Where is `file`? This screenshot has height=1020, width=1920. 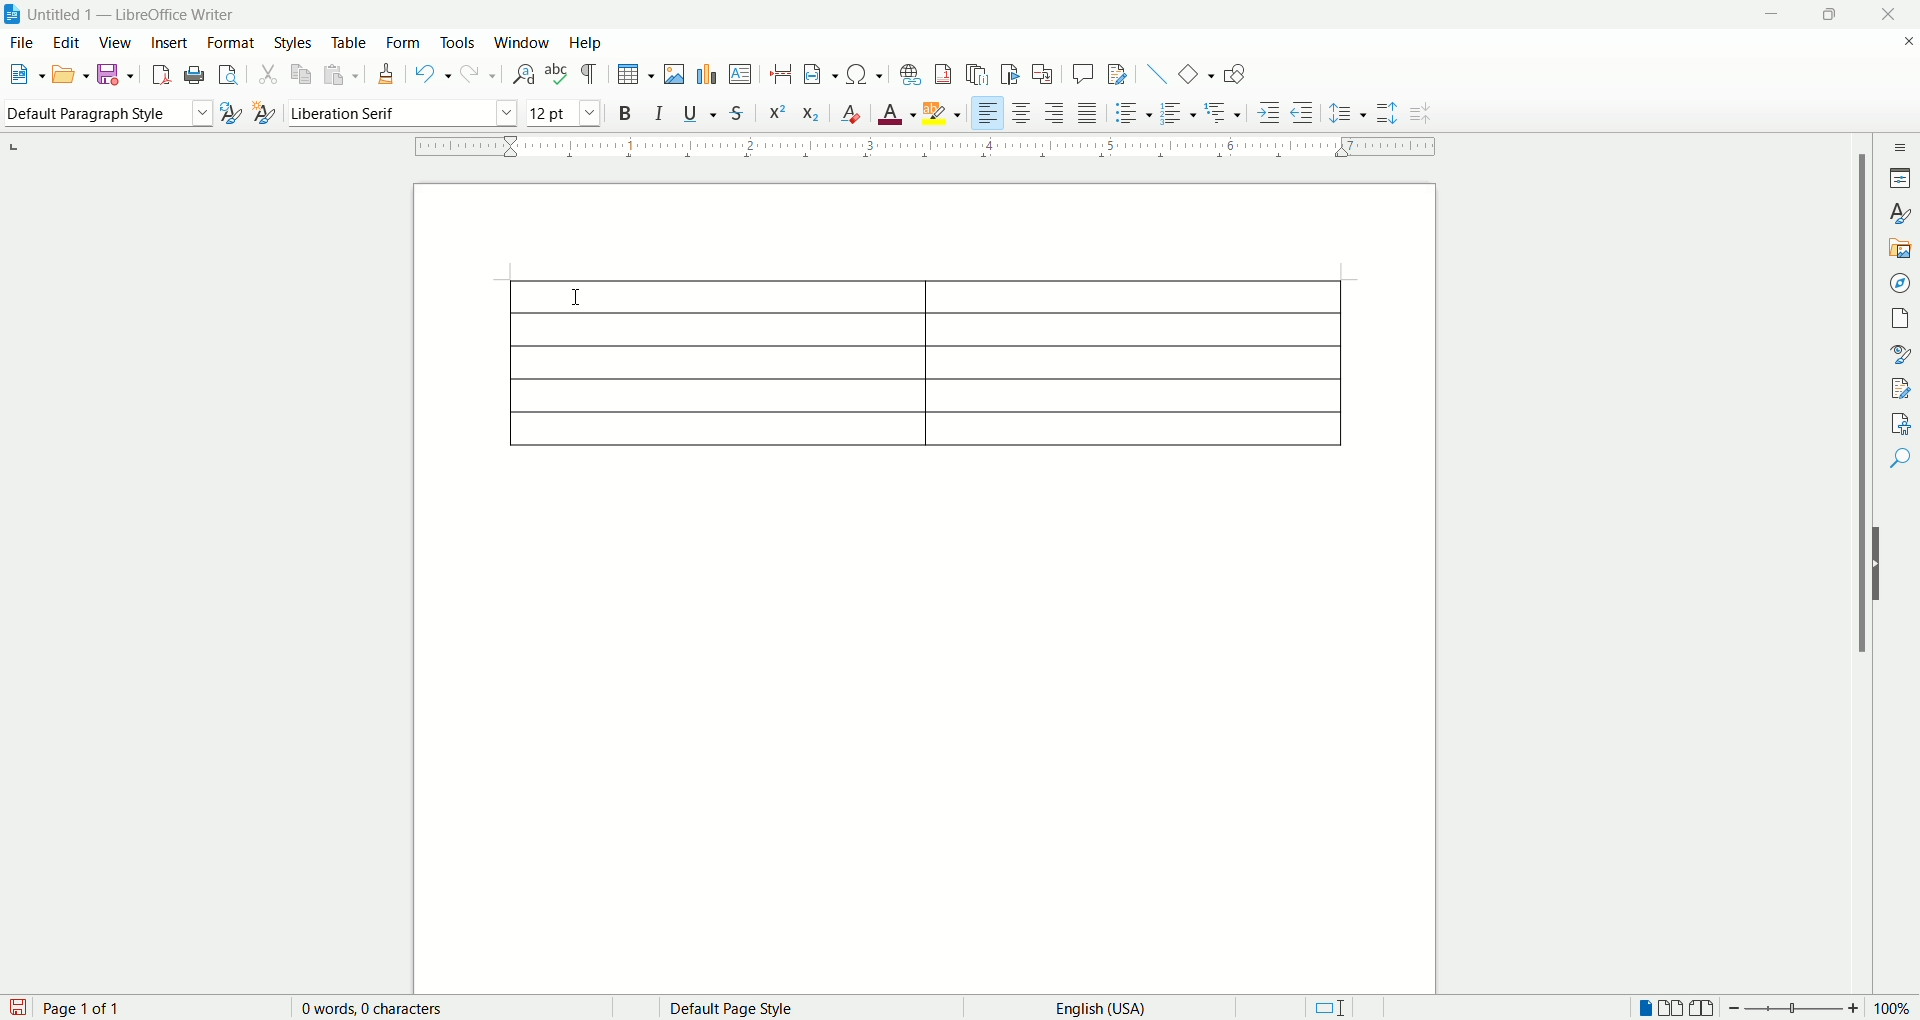 file is located at coordinates (22, 43).